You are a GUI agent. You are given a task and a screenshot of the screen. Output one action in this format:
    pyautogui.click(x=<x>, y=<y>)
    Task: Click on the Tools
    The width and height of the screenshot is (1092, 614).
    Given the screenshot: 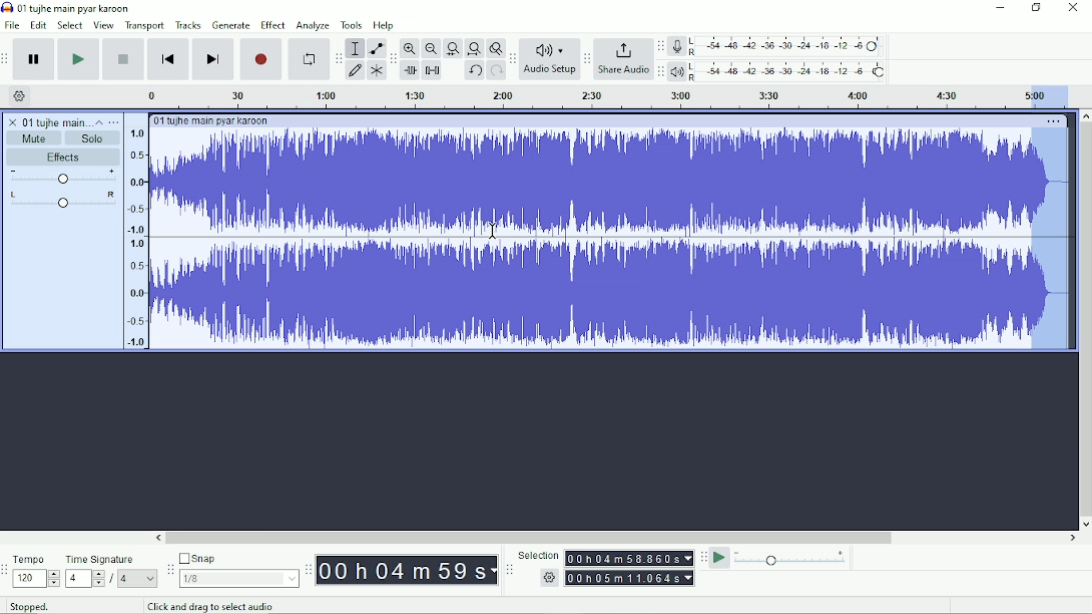 What is the action you would take?
    pyautogui.click(x=353, y=25)
    